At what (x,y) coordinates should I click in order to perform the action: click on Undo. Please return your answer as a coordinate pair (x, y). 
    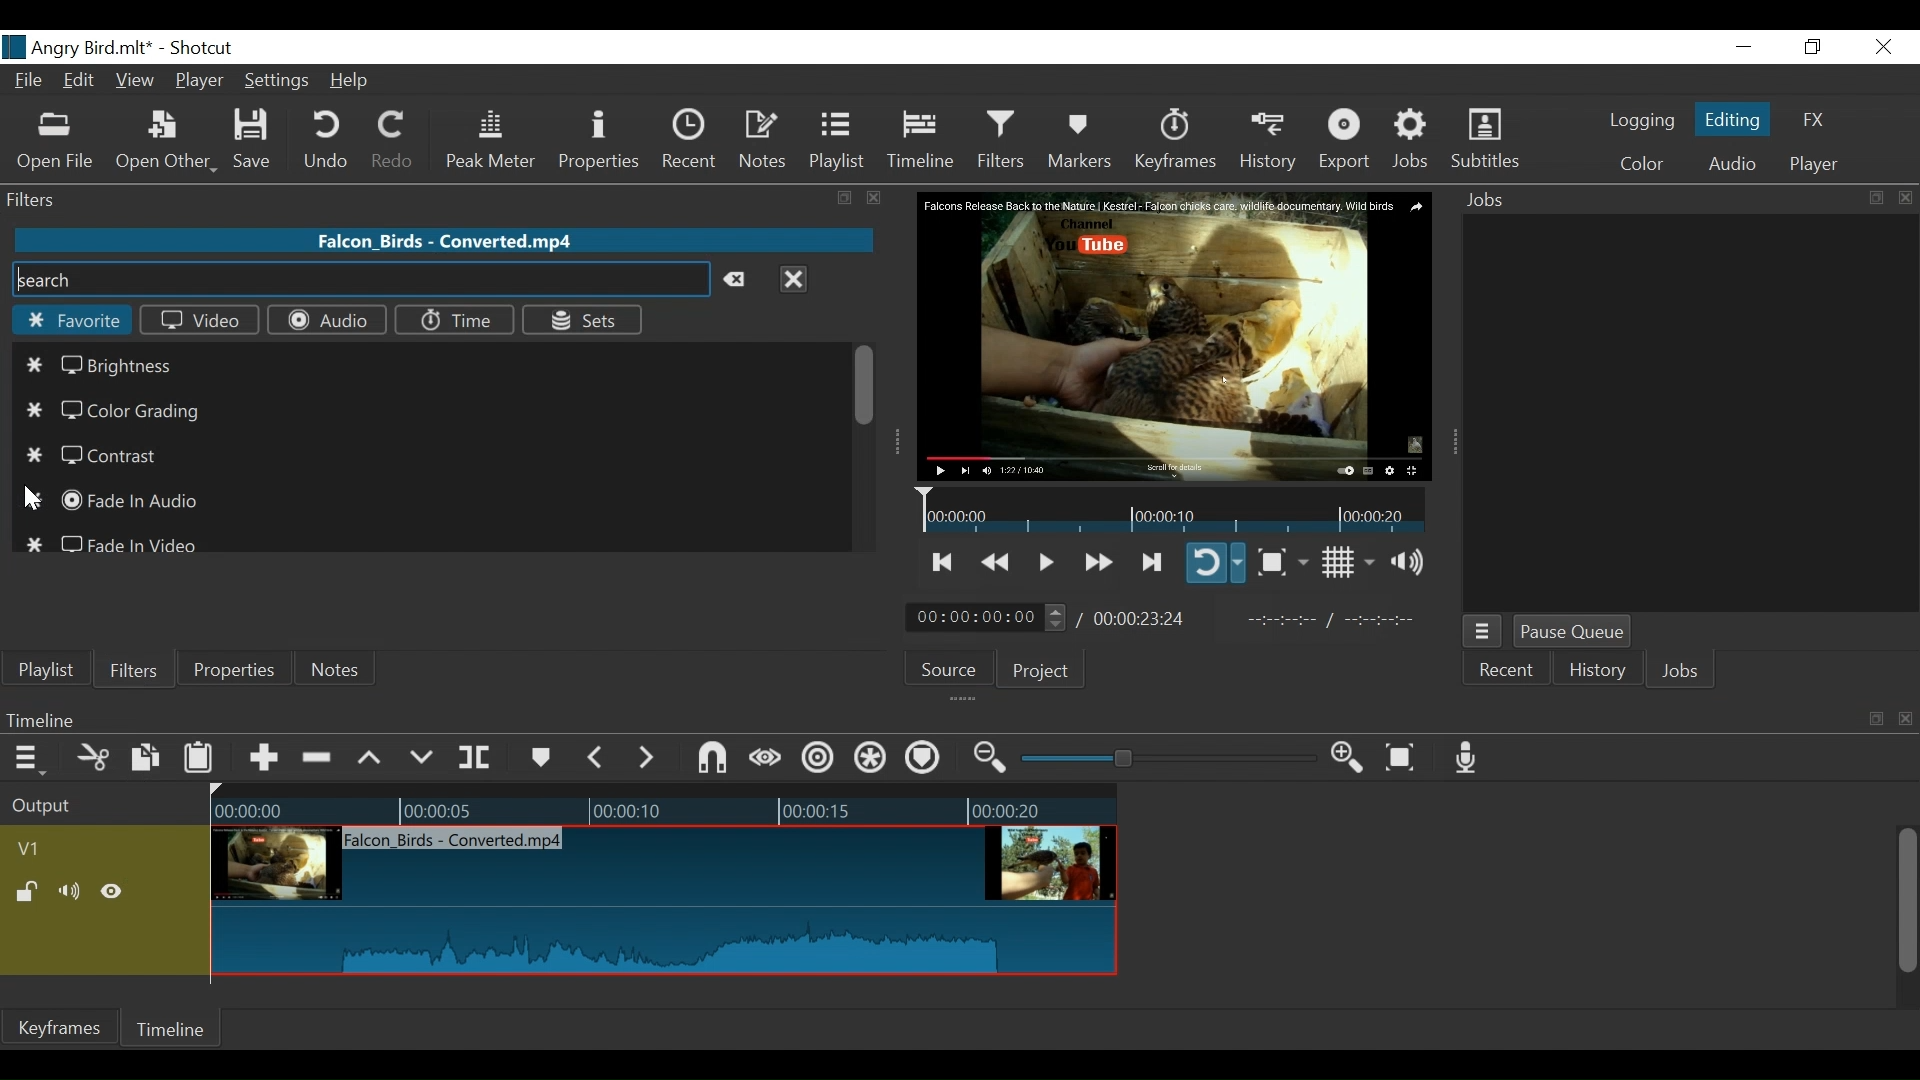
    Looking at the image, I should click on (329, 140).